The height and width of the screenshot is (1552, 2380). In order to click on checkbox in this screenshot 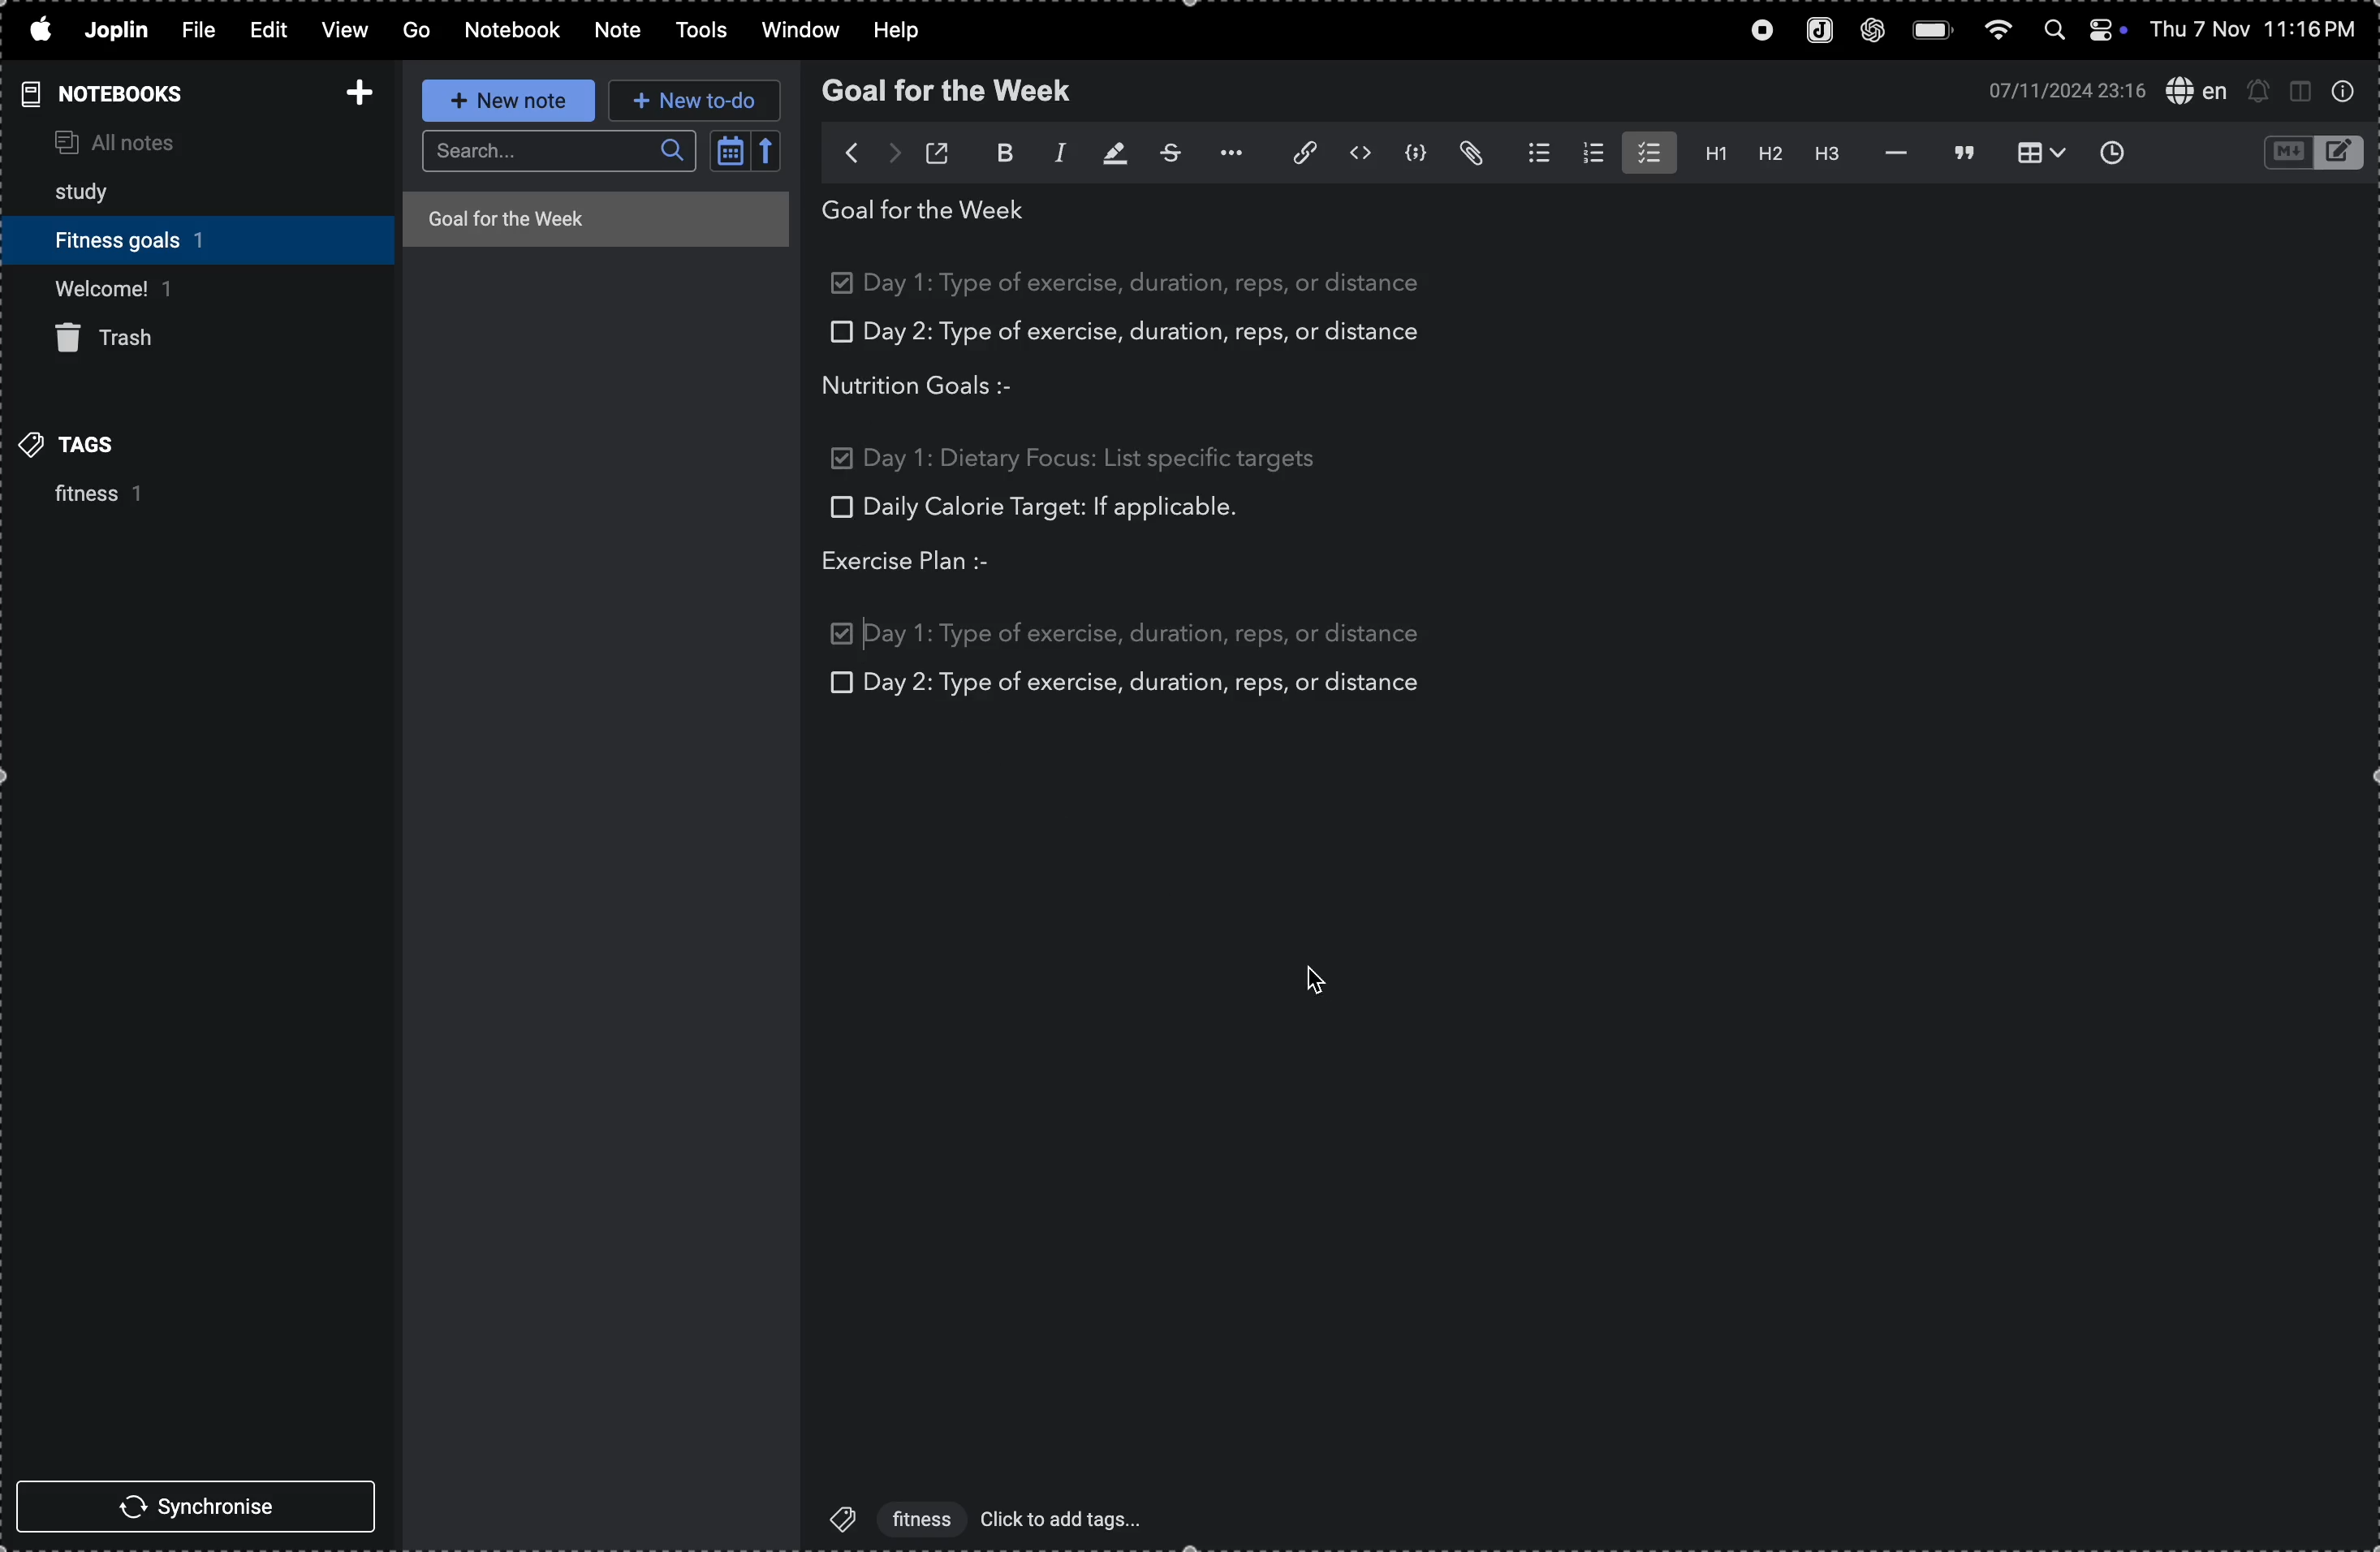, I will do `click(838, 506)`.